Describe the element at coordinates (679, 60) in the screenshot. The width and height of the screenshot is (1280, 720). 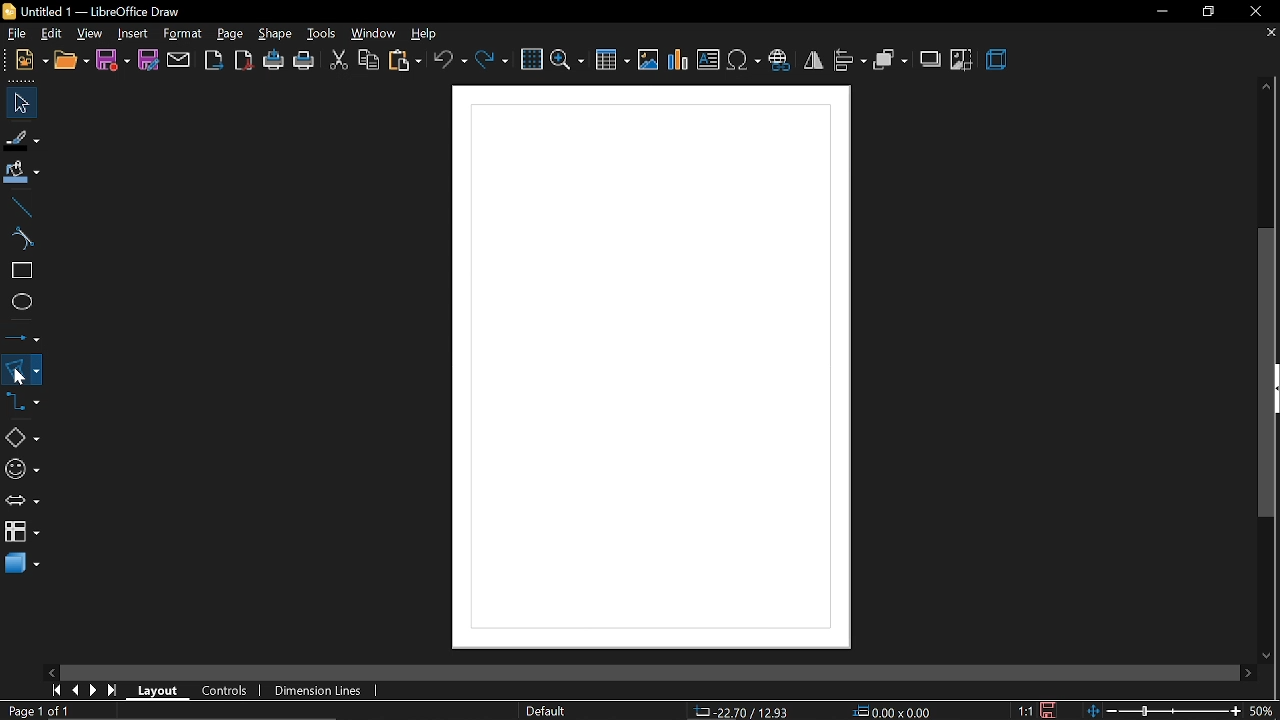
I see `insert chart` at that location.